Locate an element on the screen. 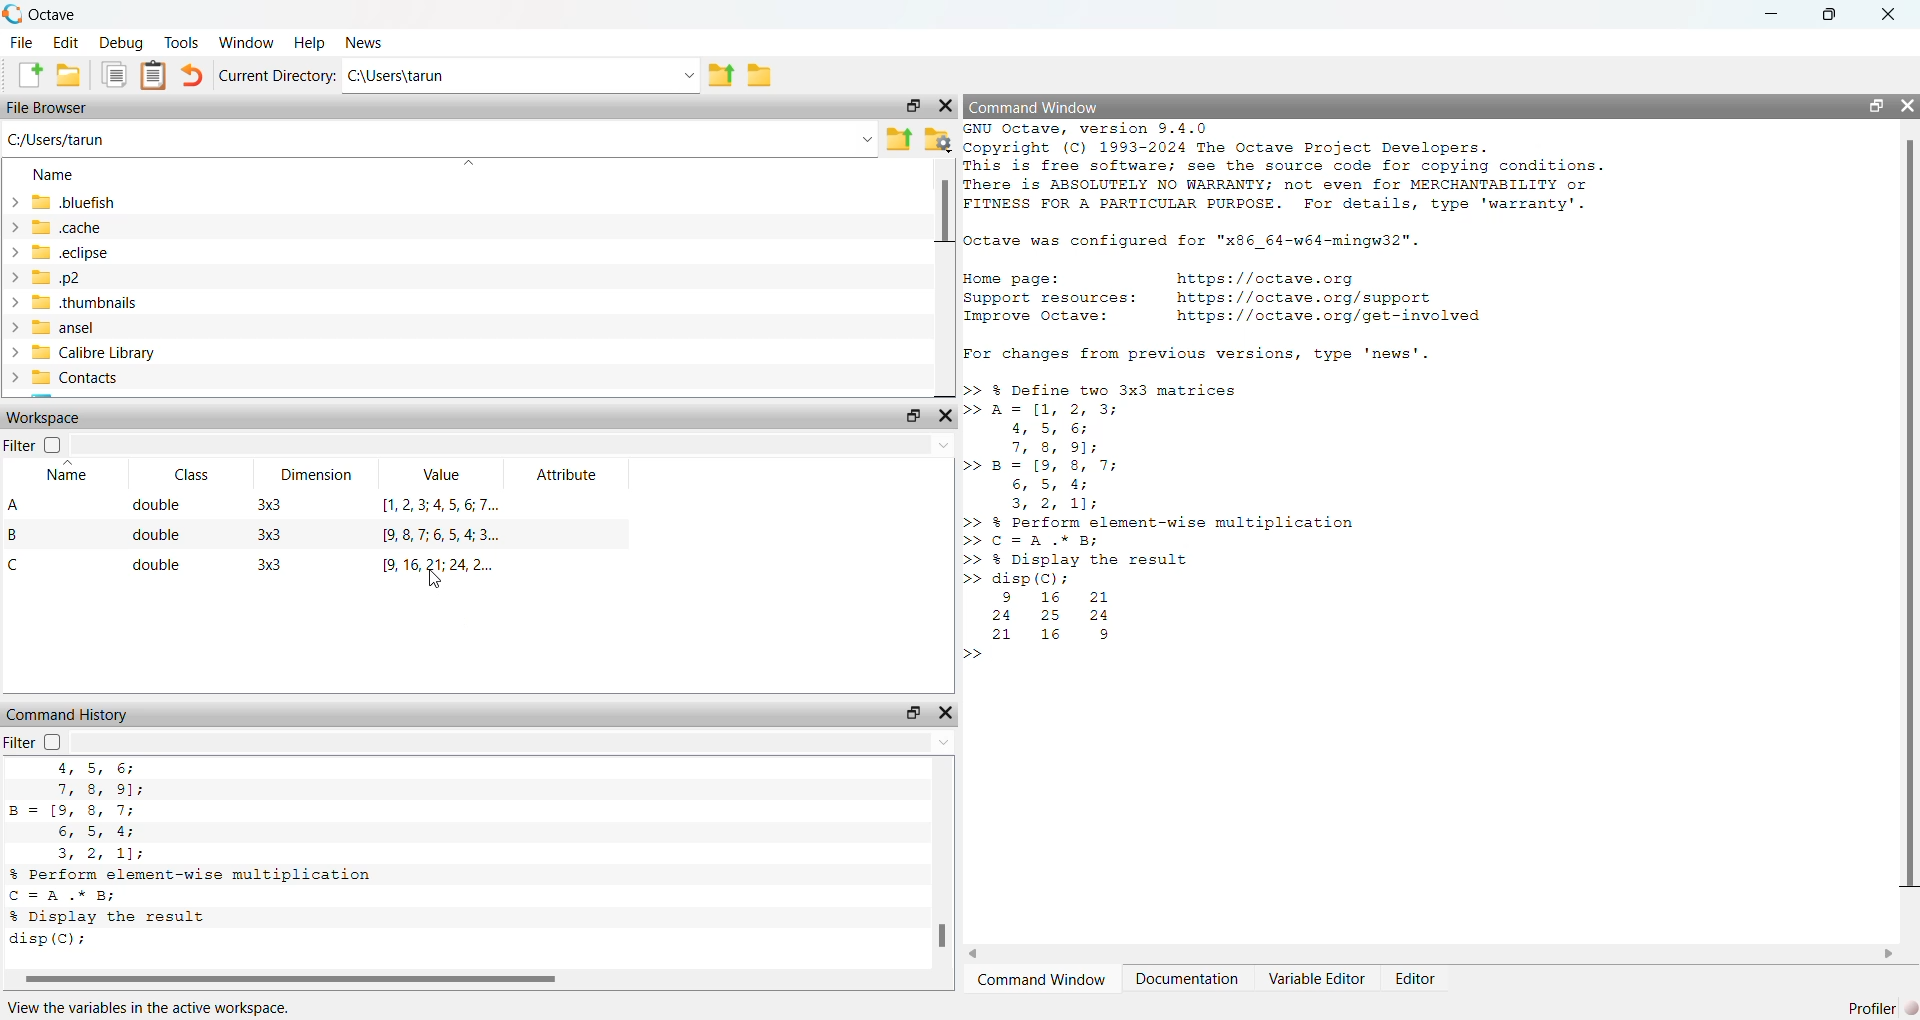 The width and height of the screenshot is (1920, 1020). Close is located at coordinates (1906, 104).